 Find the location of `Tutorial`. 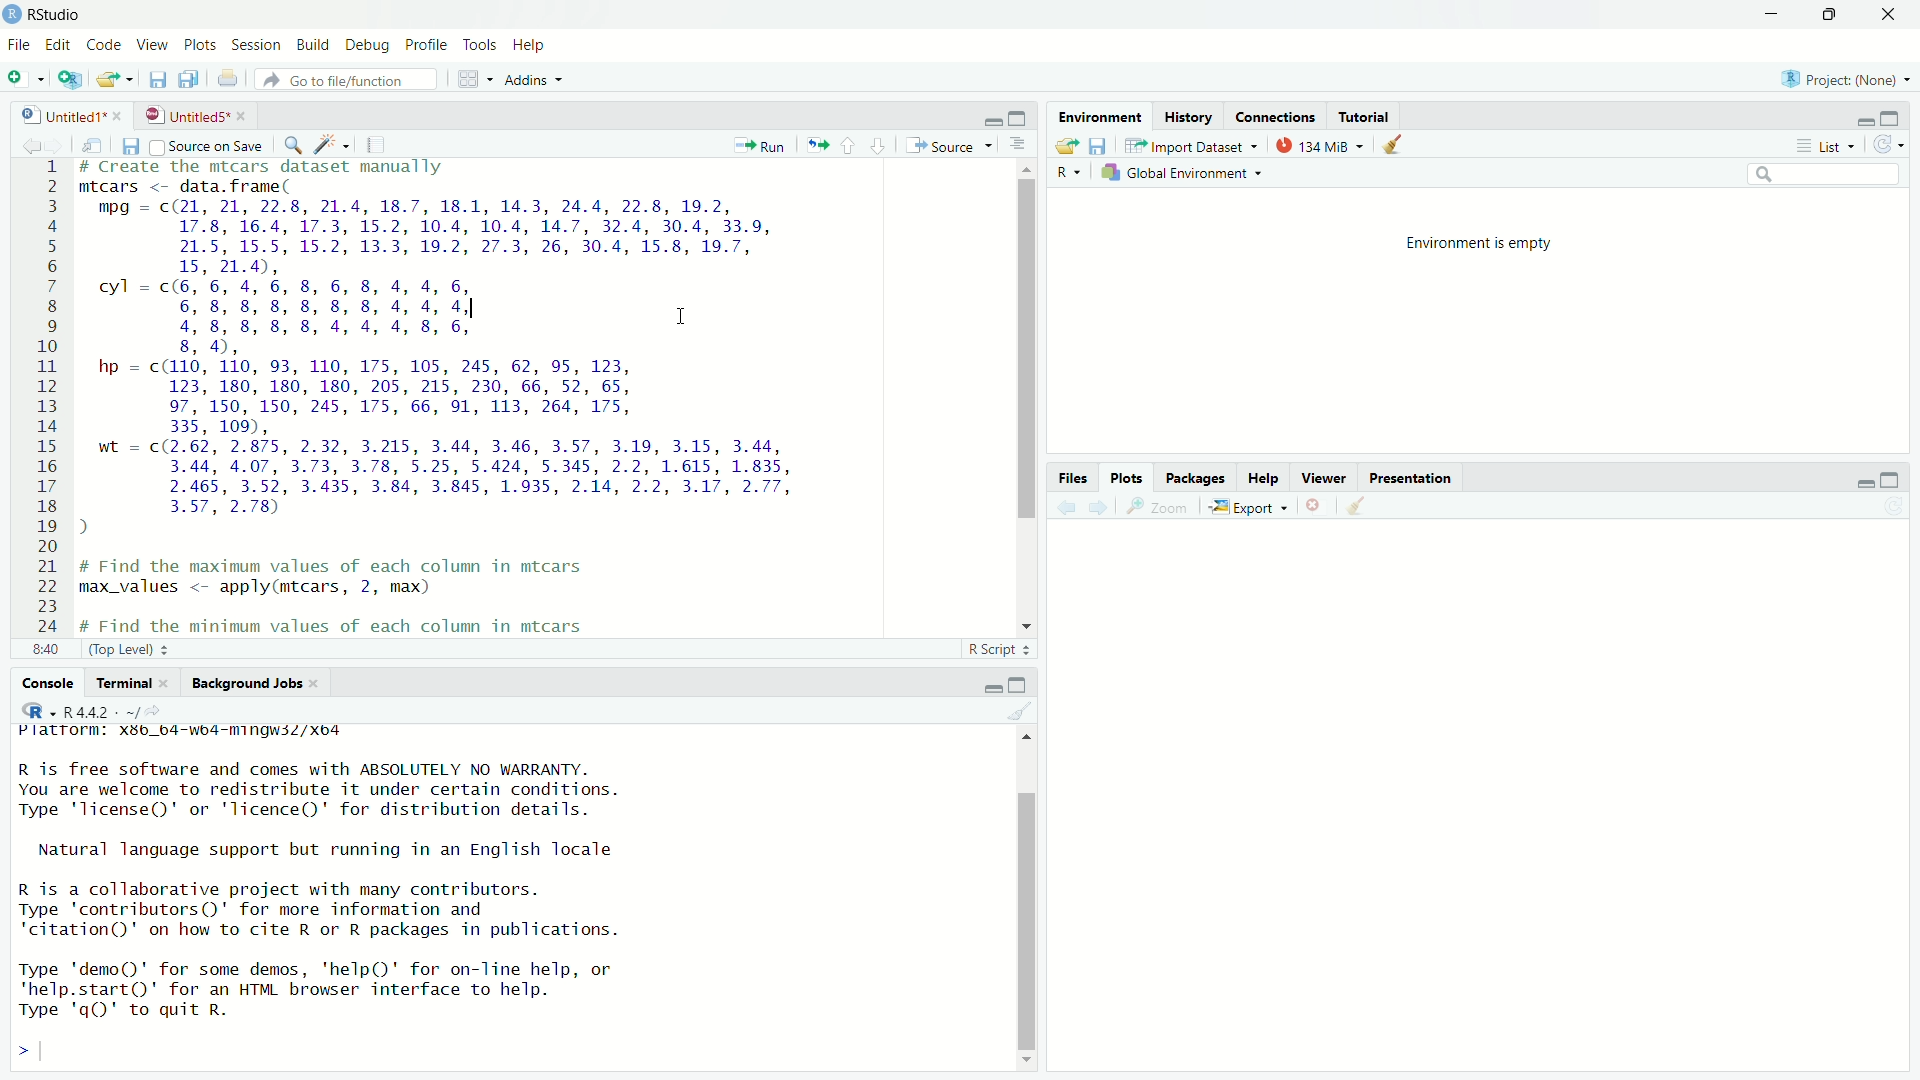

Tutorial is located at coordinates (1367, 116).